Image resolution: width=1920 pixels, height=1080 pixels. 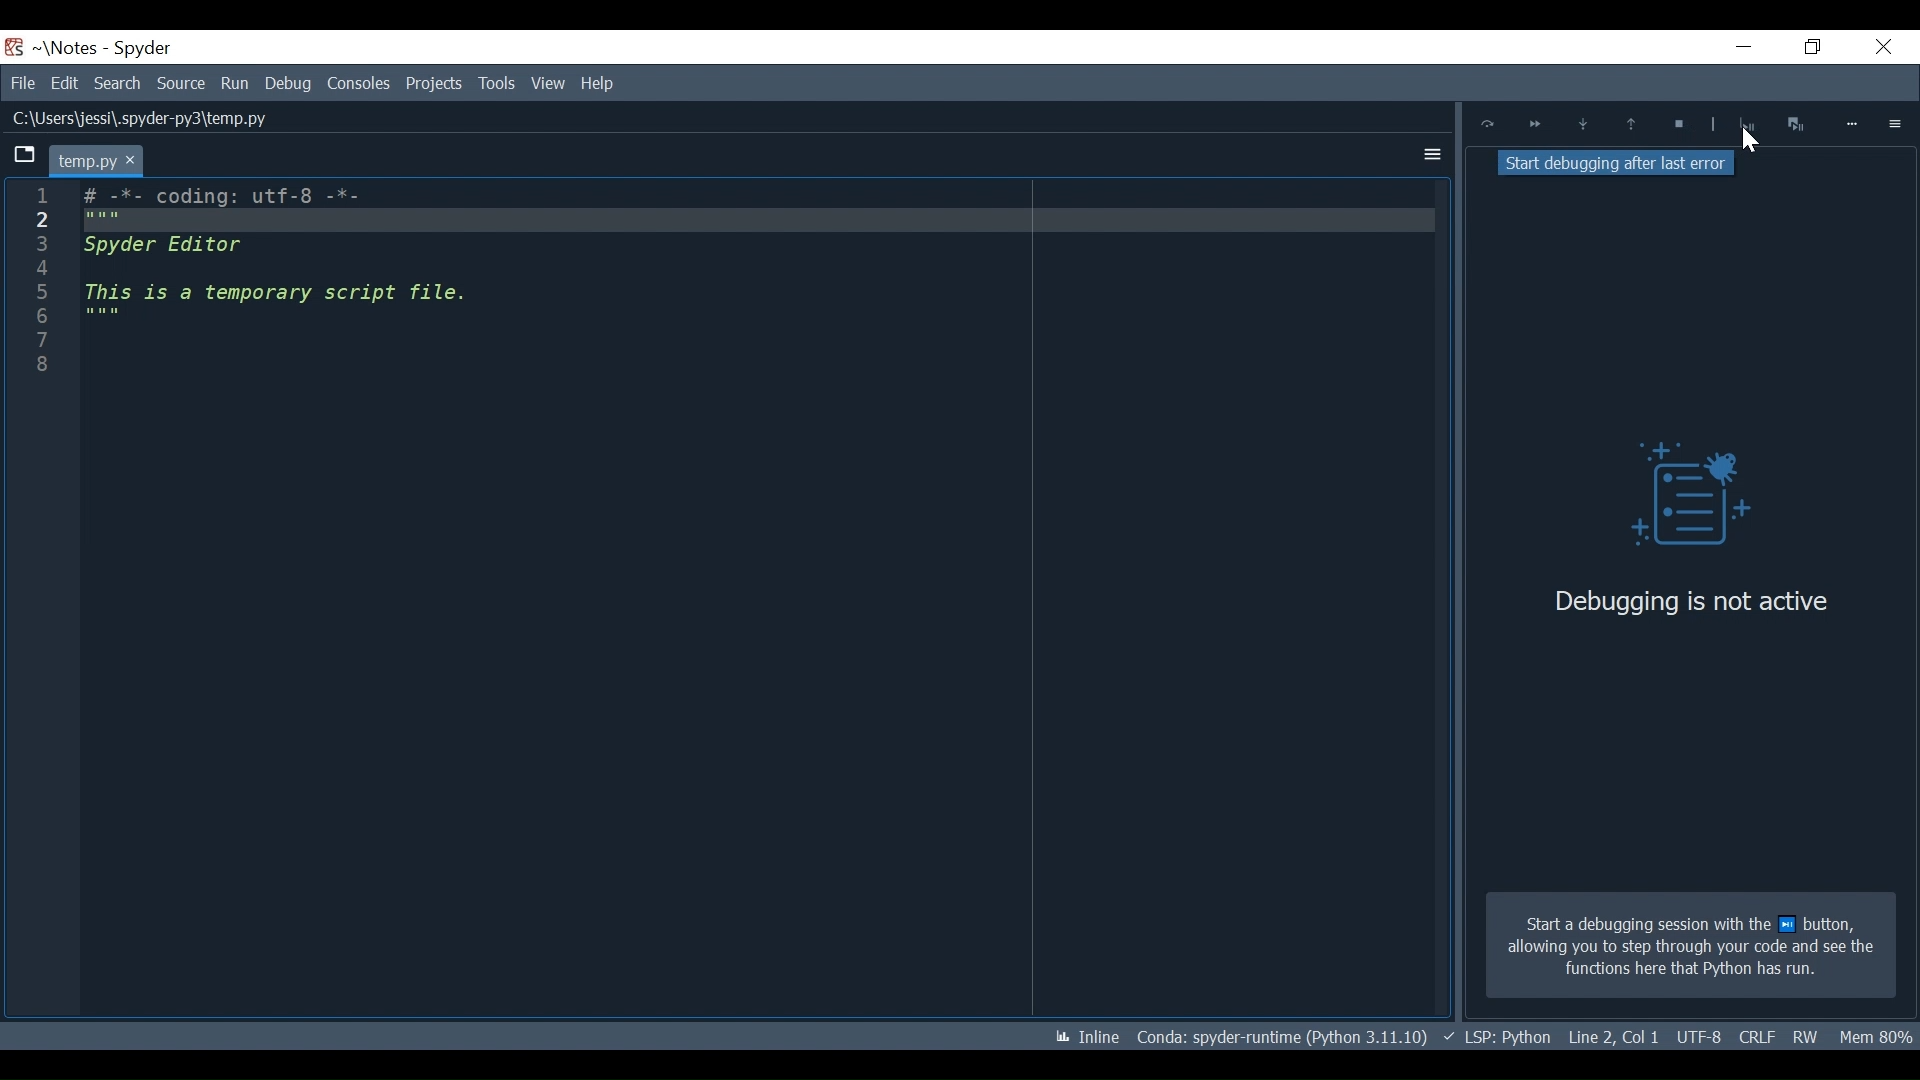 What do you see at coordinates (1853, 124) in the screenshot?
I see `More` at bounding box center [1853, 124].